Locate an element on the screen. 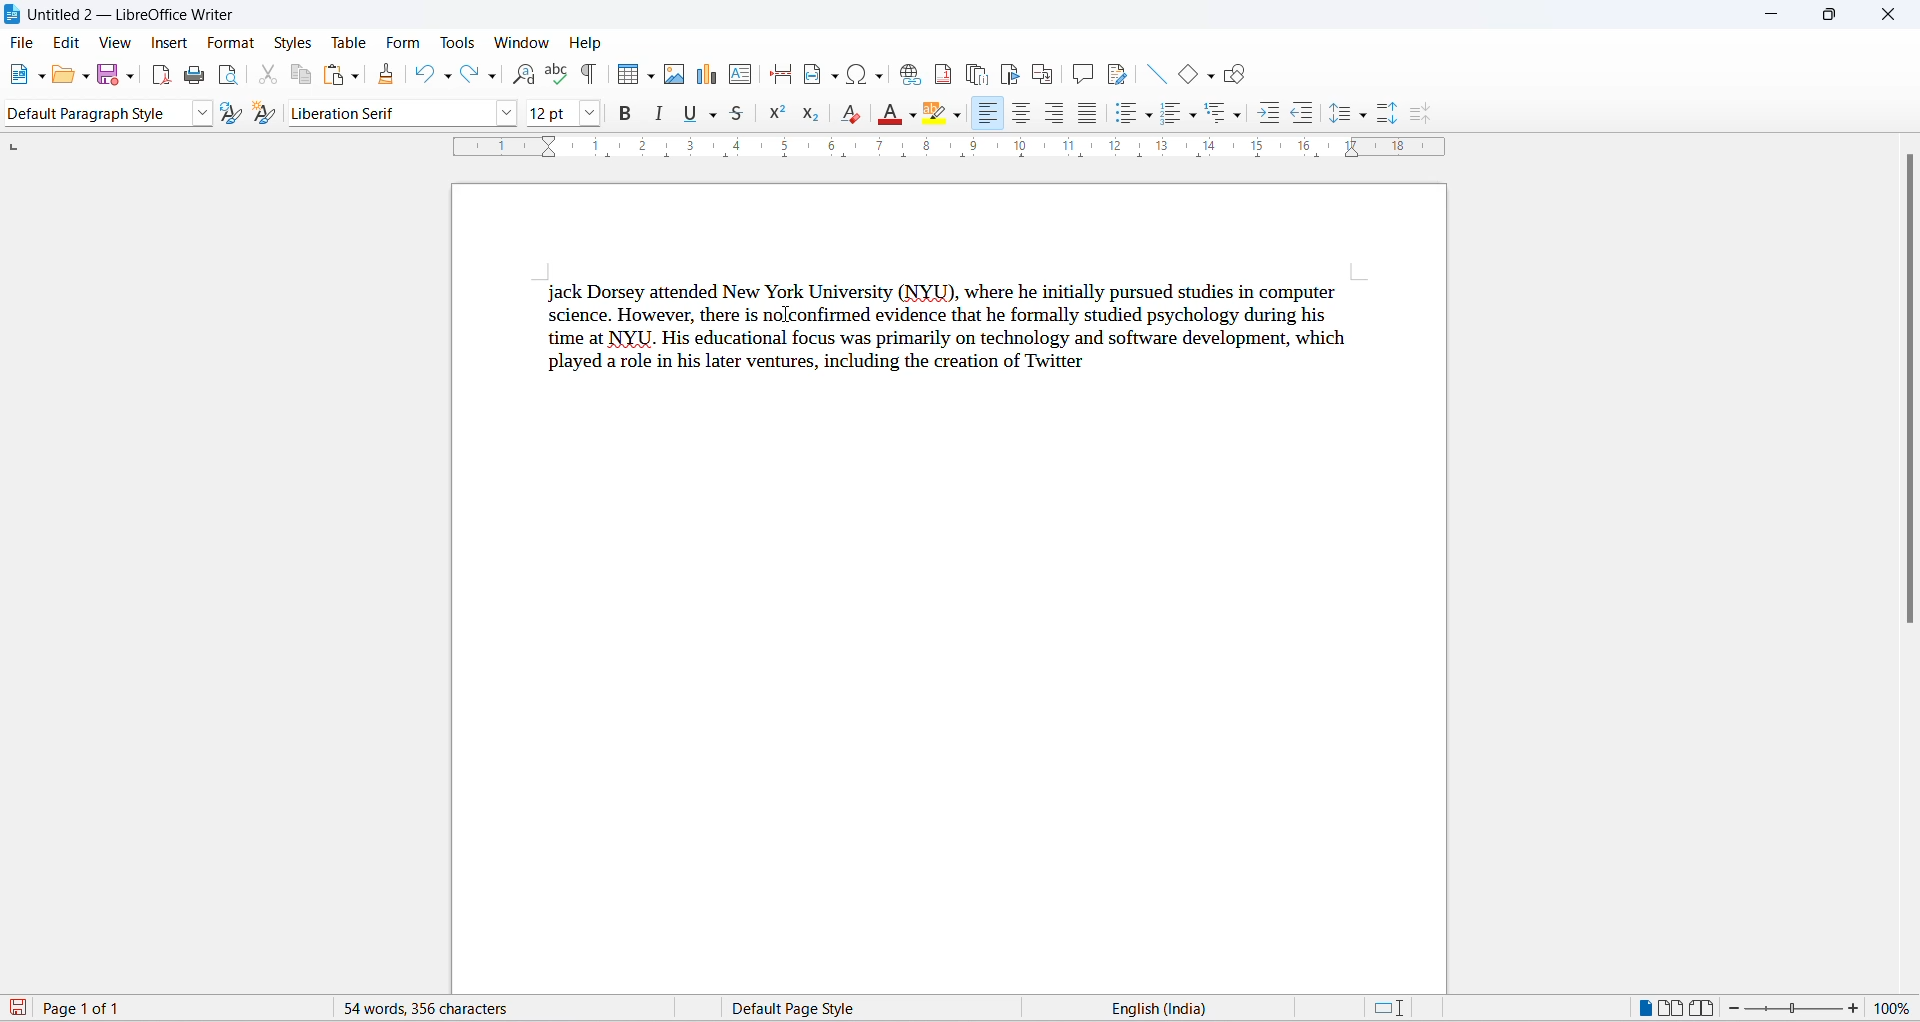 The image size is (1920, 1022). view is located at coordinates (117, 43).